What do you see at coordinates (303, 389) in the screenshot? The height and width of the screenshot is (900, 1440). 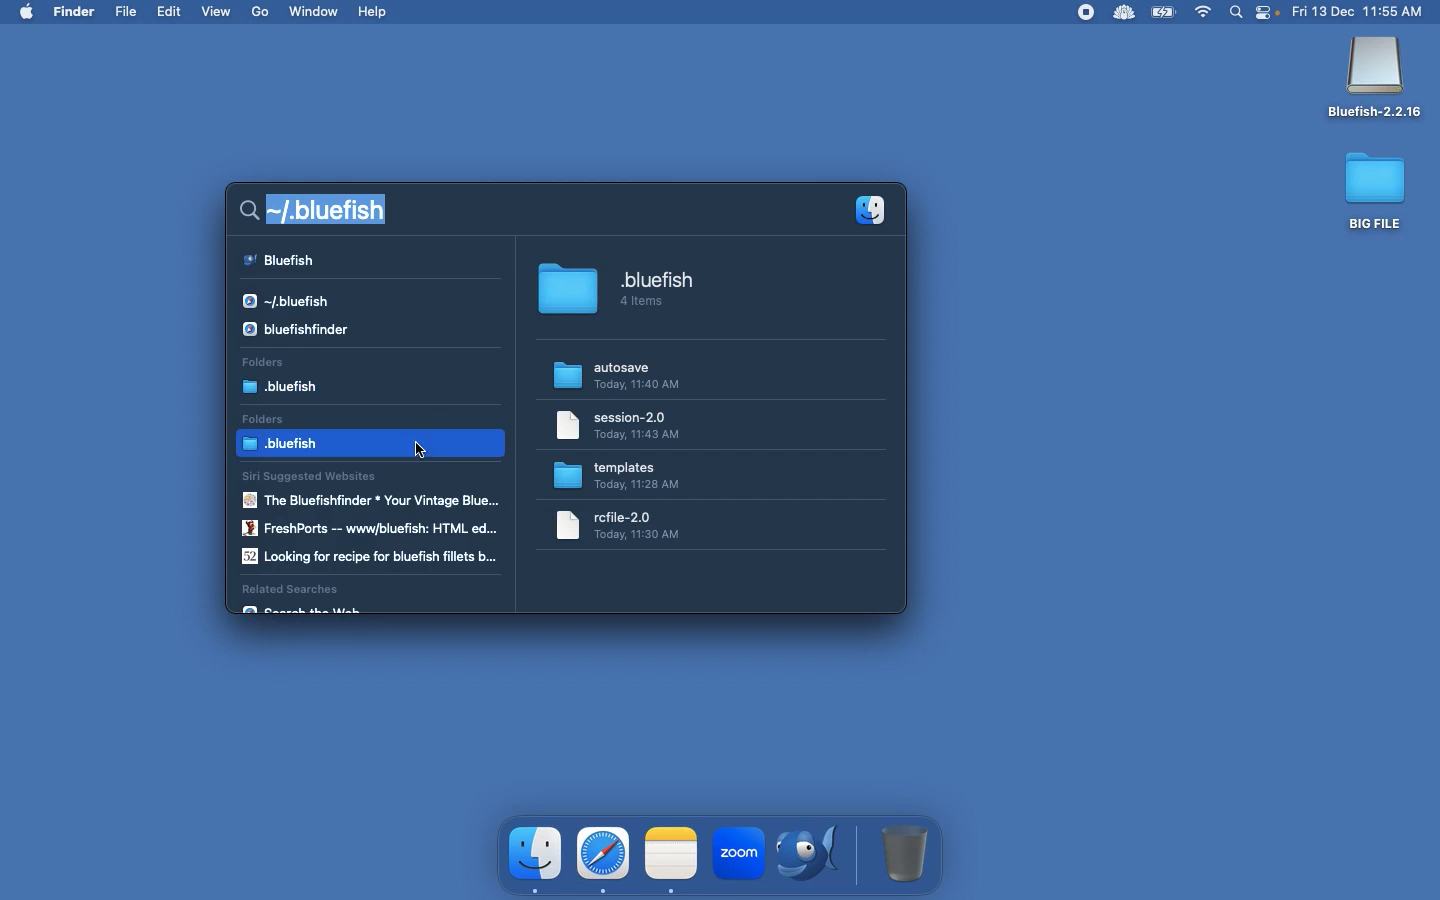 I see `bluefish` at bounding box center [303, 389].